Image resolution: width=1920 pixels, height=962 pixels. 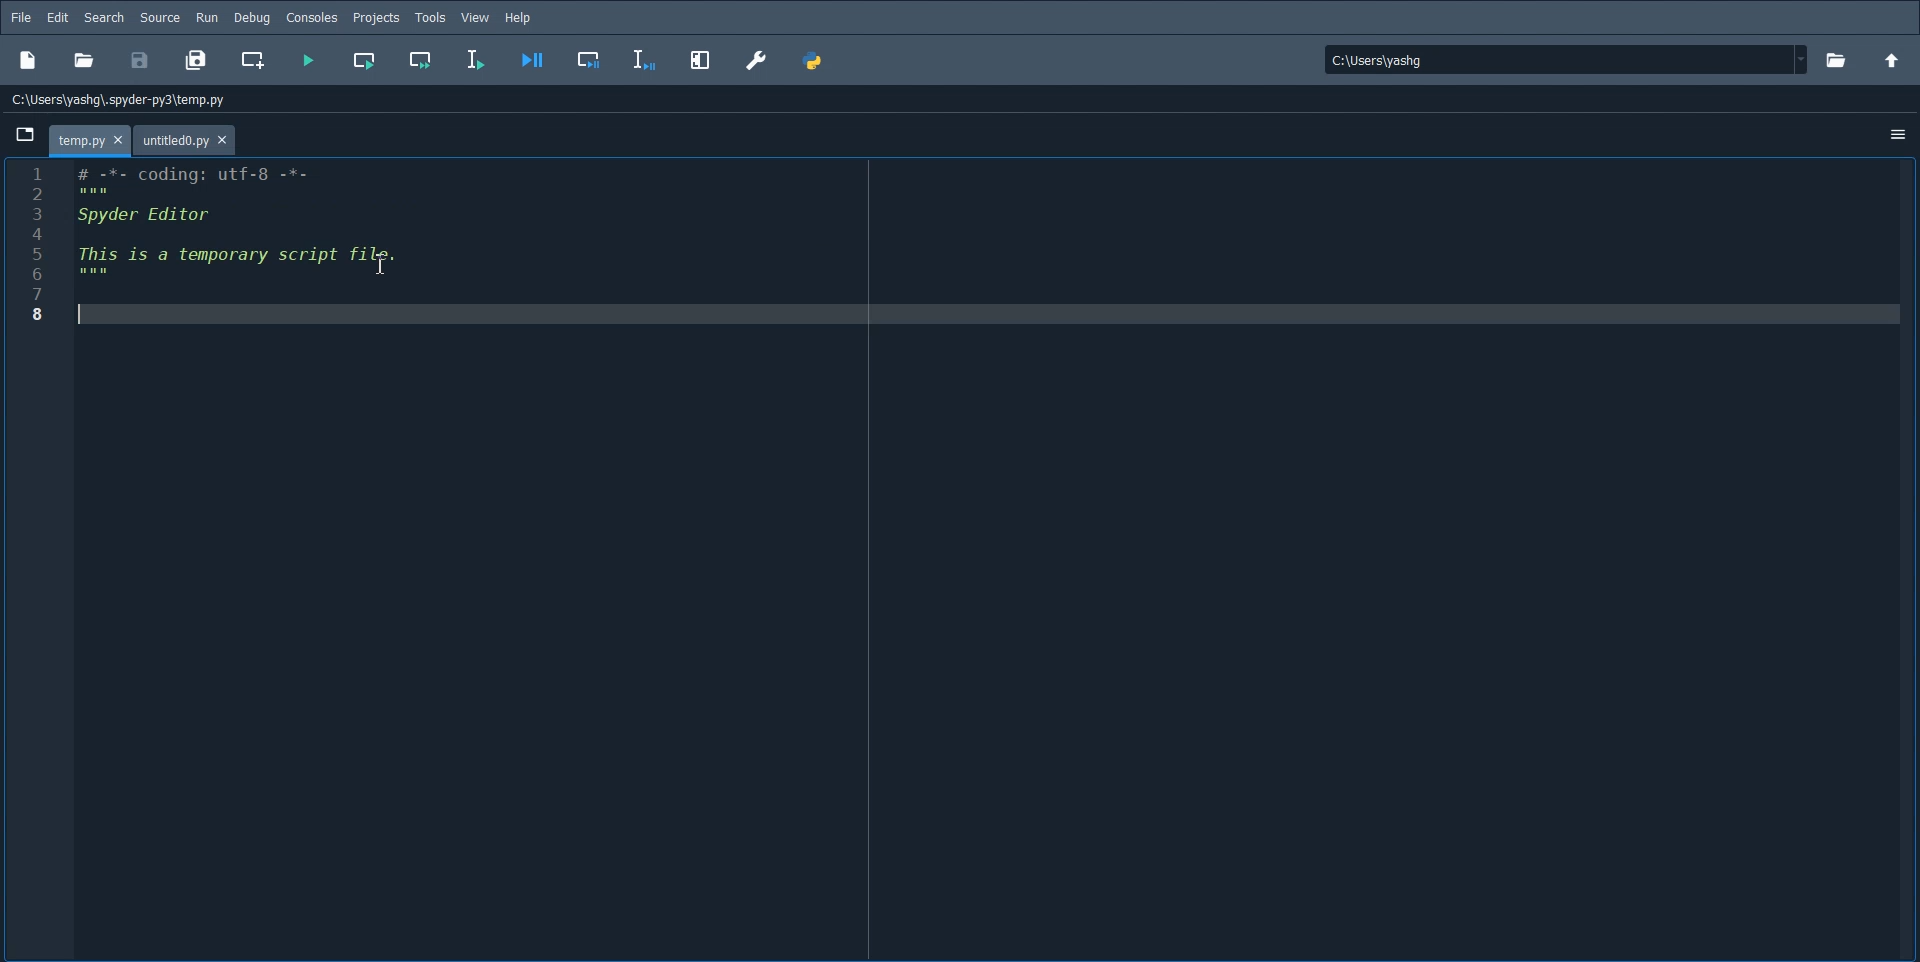 What do you see at coordinates (218, 247) in the screenshot?
I see `1 # -%- coding: utt-8 -*-

PRT

3 Created on Wed Dec 25 19:28:42 2024

4

5  @author: yashg 1

6 mw

7

8` at bounding box center [218, 247].